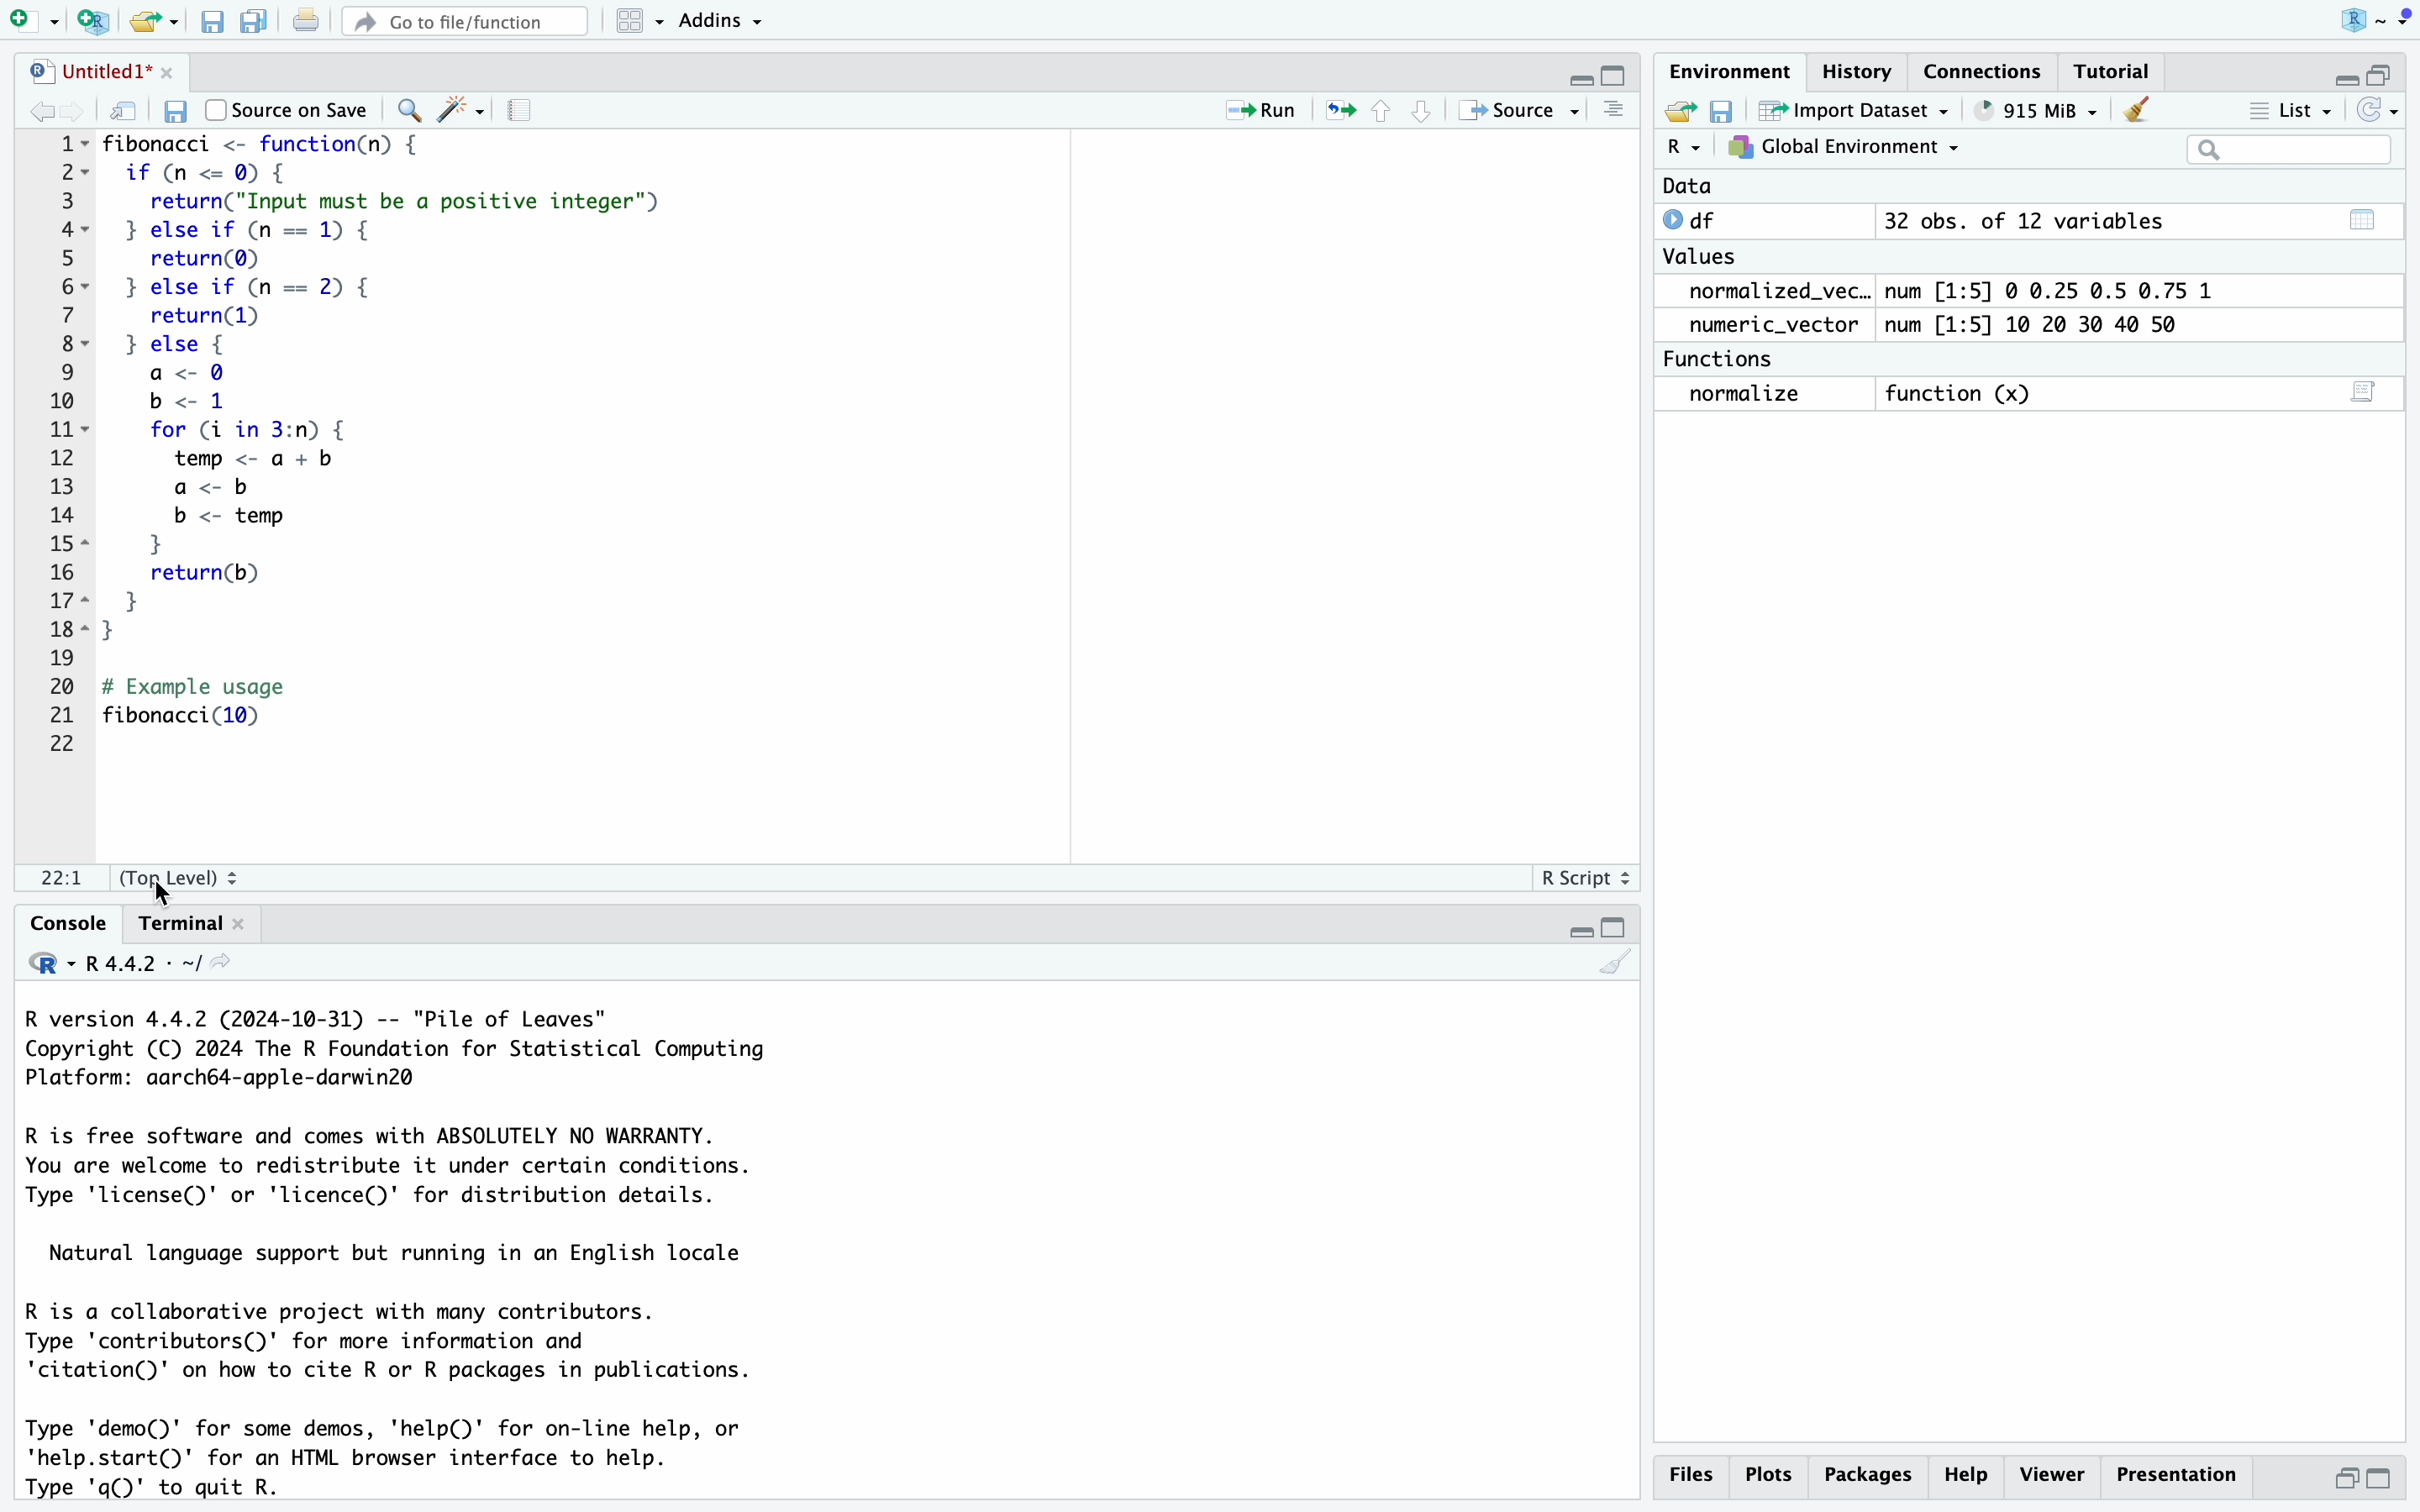  I want to click on workspace panes, so click(633, 19).